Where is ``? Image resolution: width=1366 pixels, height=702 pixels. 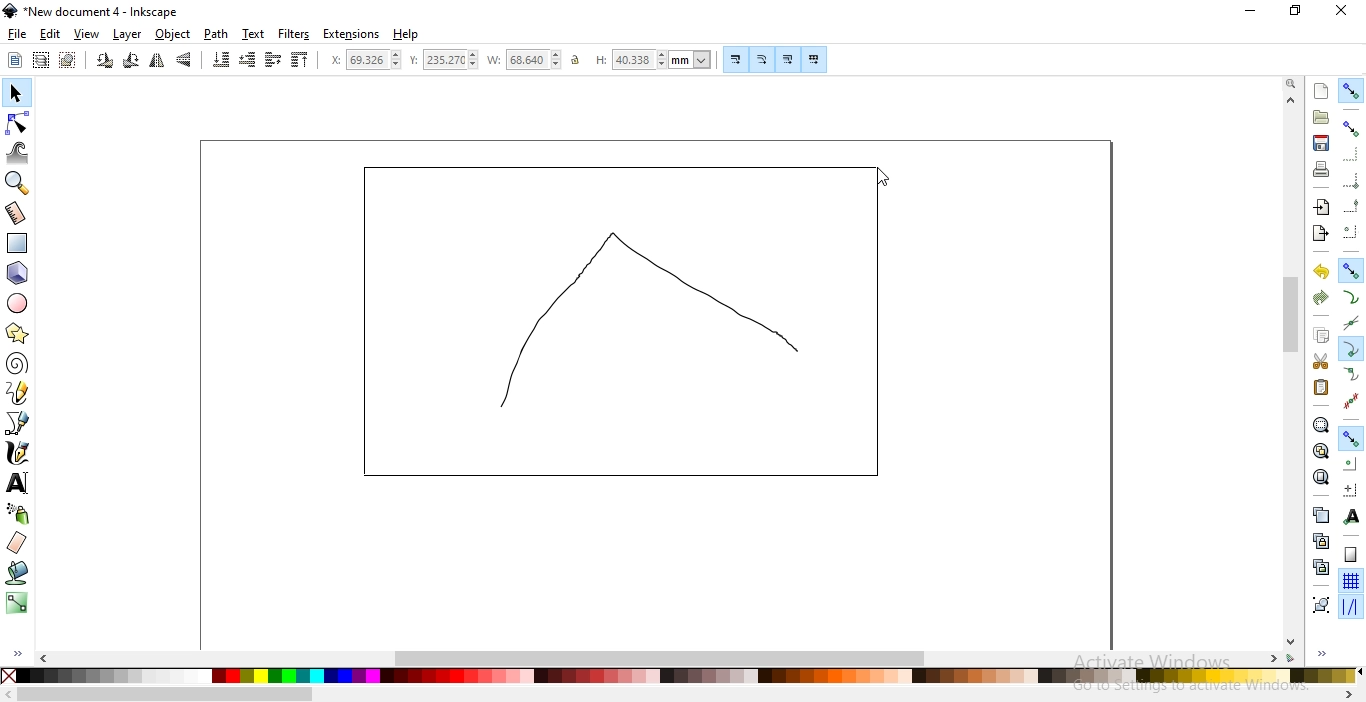  is located at coordinates (763, 59).